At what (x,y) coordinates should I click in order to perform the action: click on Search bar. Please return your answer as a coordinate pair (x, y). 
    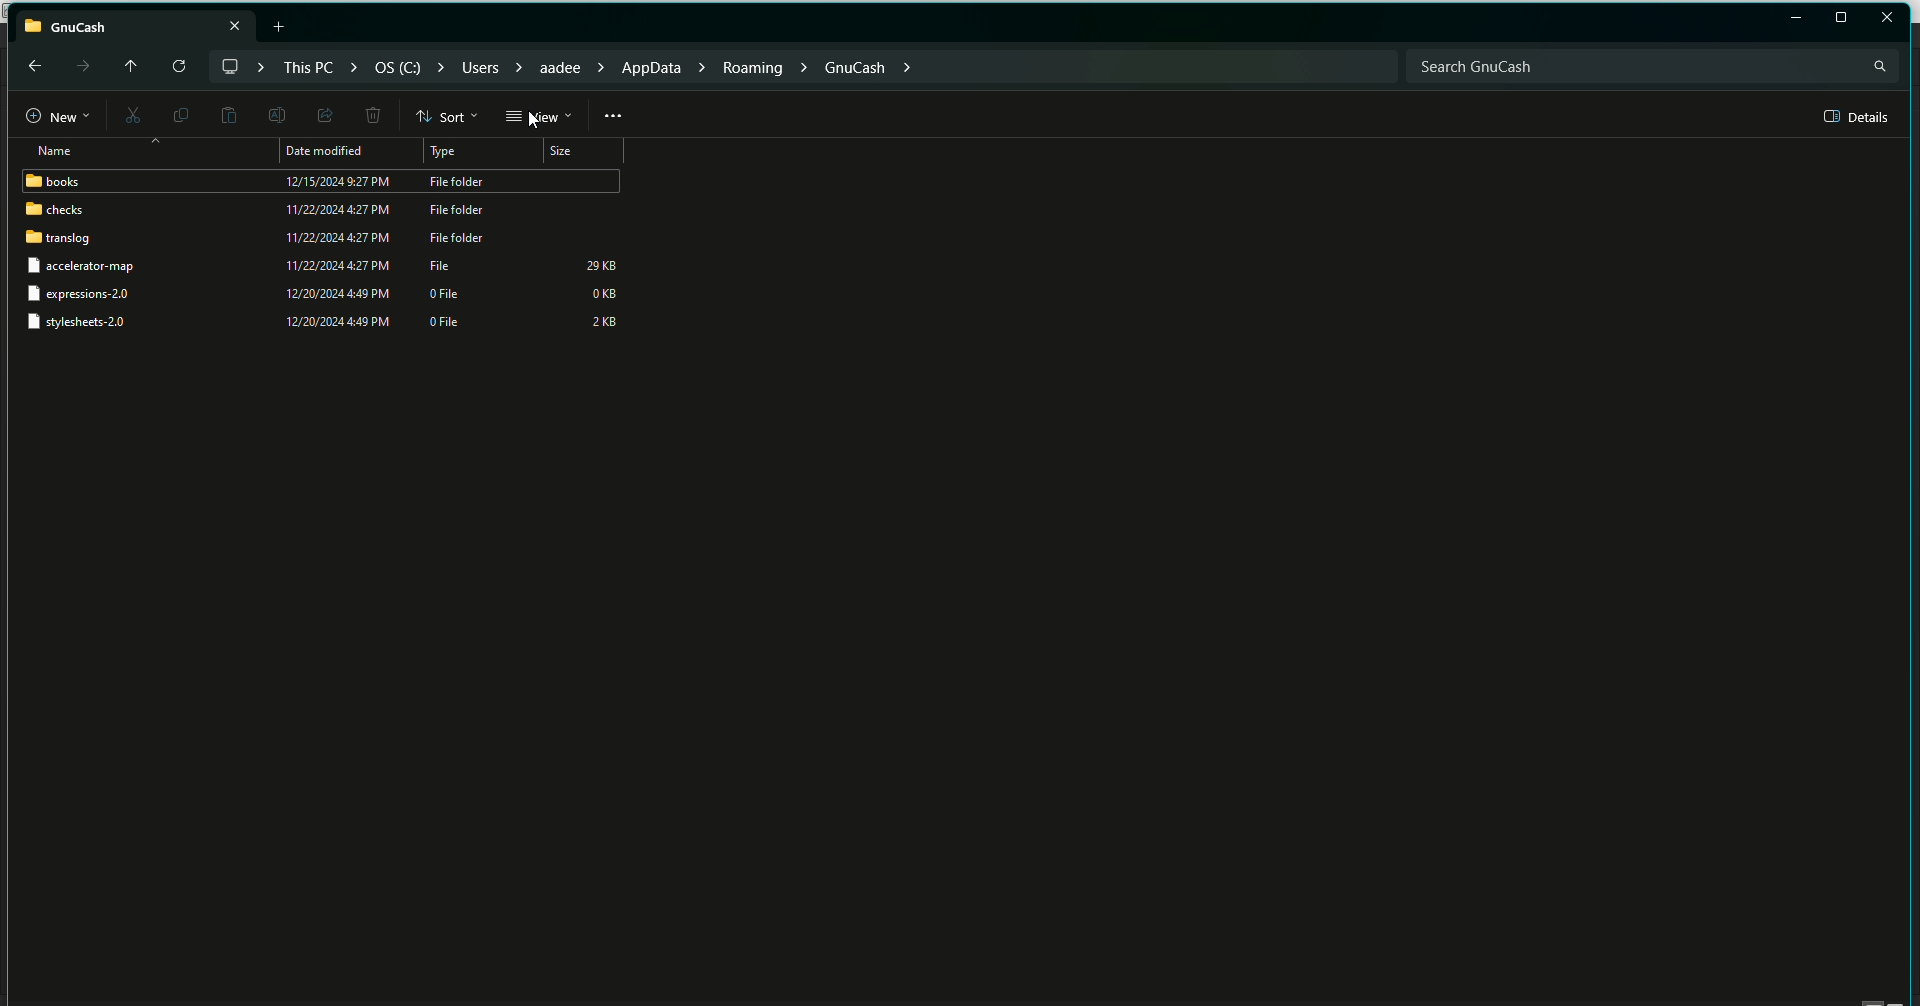
    Looking at the image, I should click on (1651, 65).